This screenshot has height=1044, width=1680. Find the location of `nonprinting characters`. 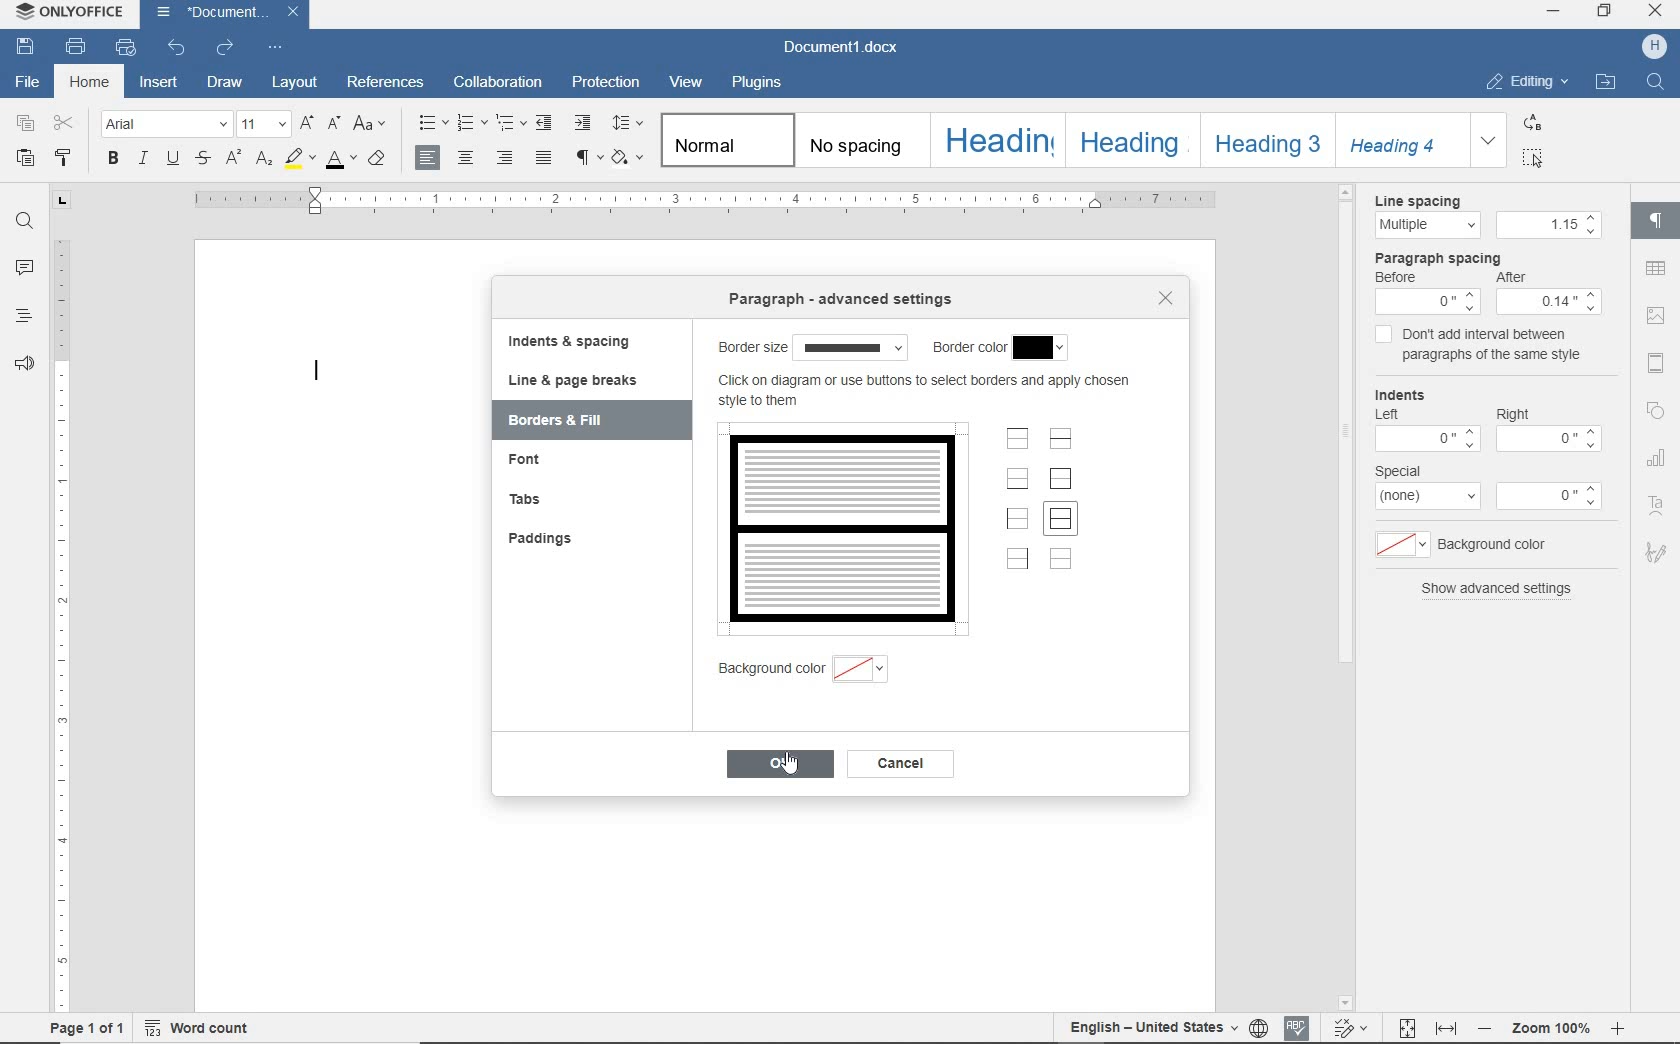

nonprinting characters is located at coordinates (587, 159).